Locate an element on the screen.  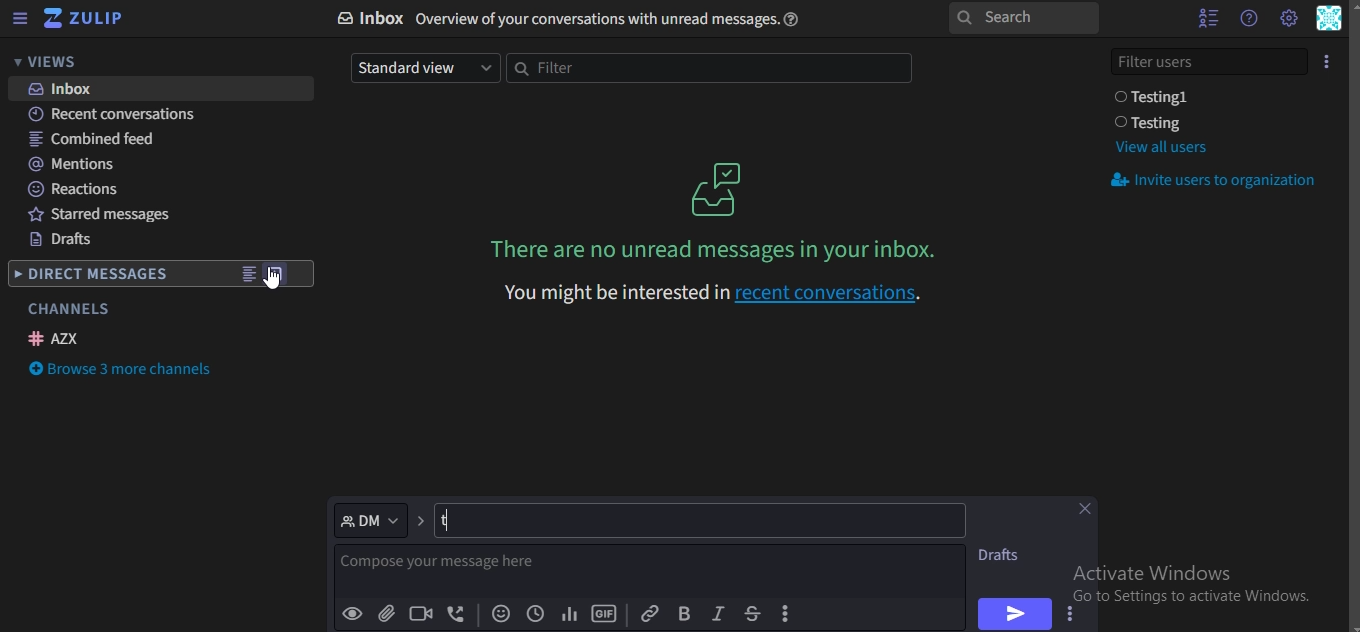
direct conversation is located at coordinates (278, 274).